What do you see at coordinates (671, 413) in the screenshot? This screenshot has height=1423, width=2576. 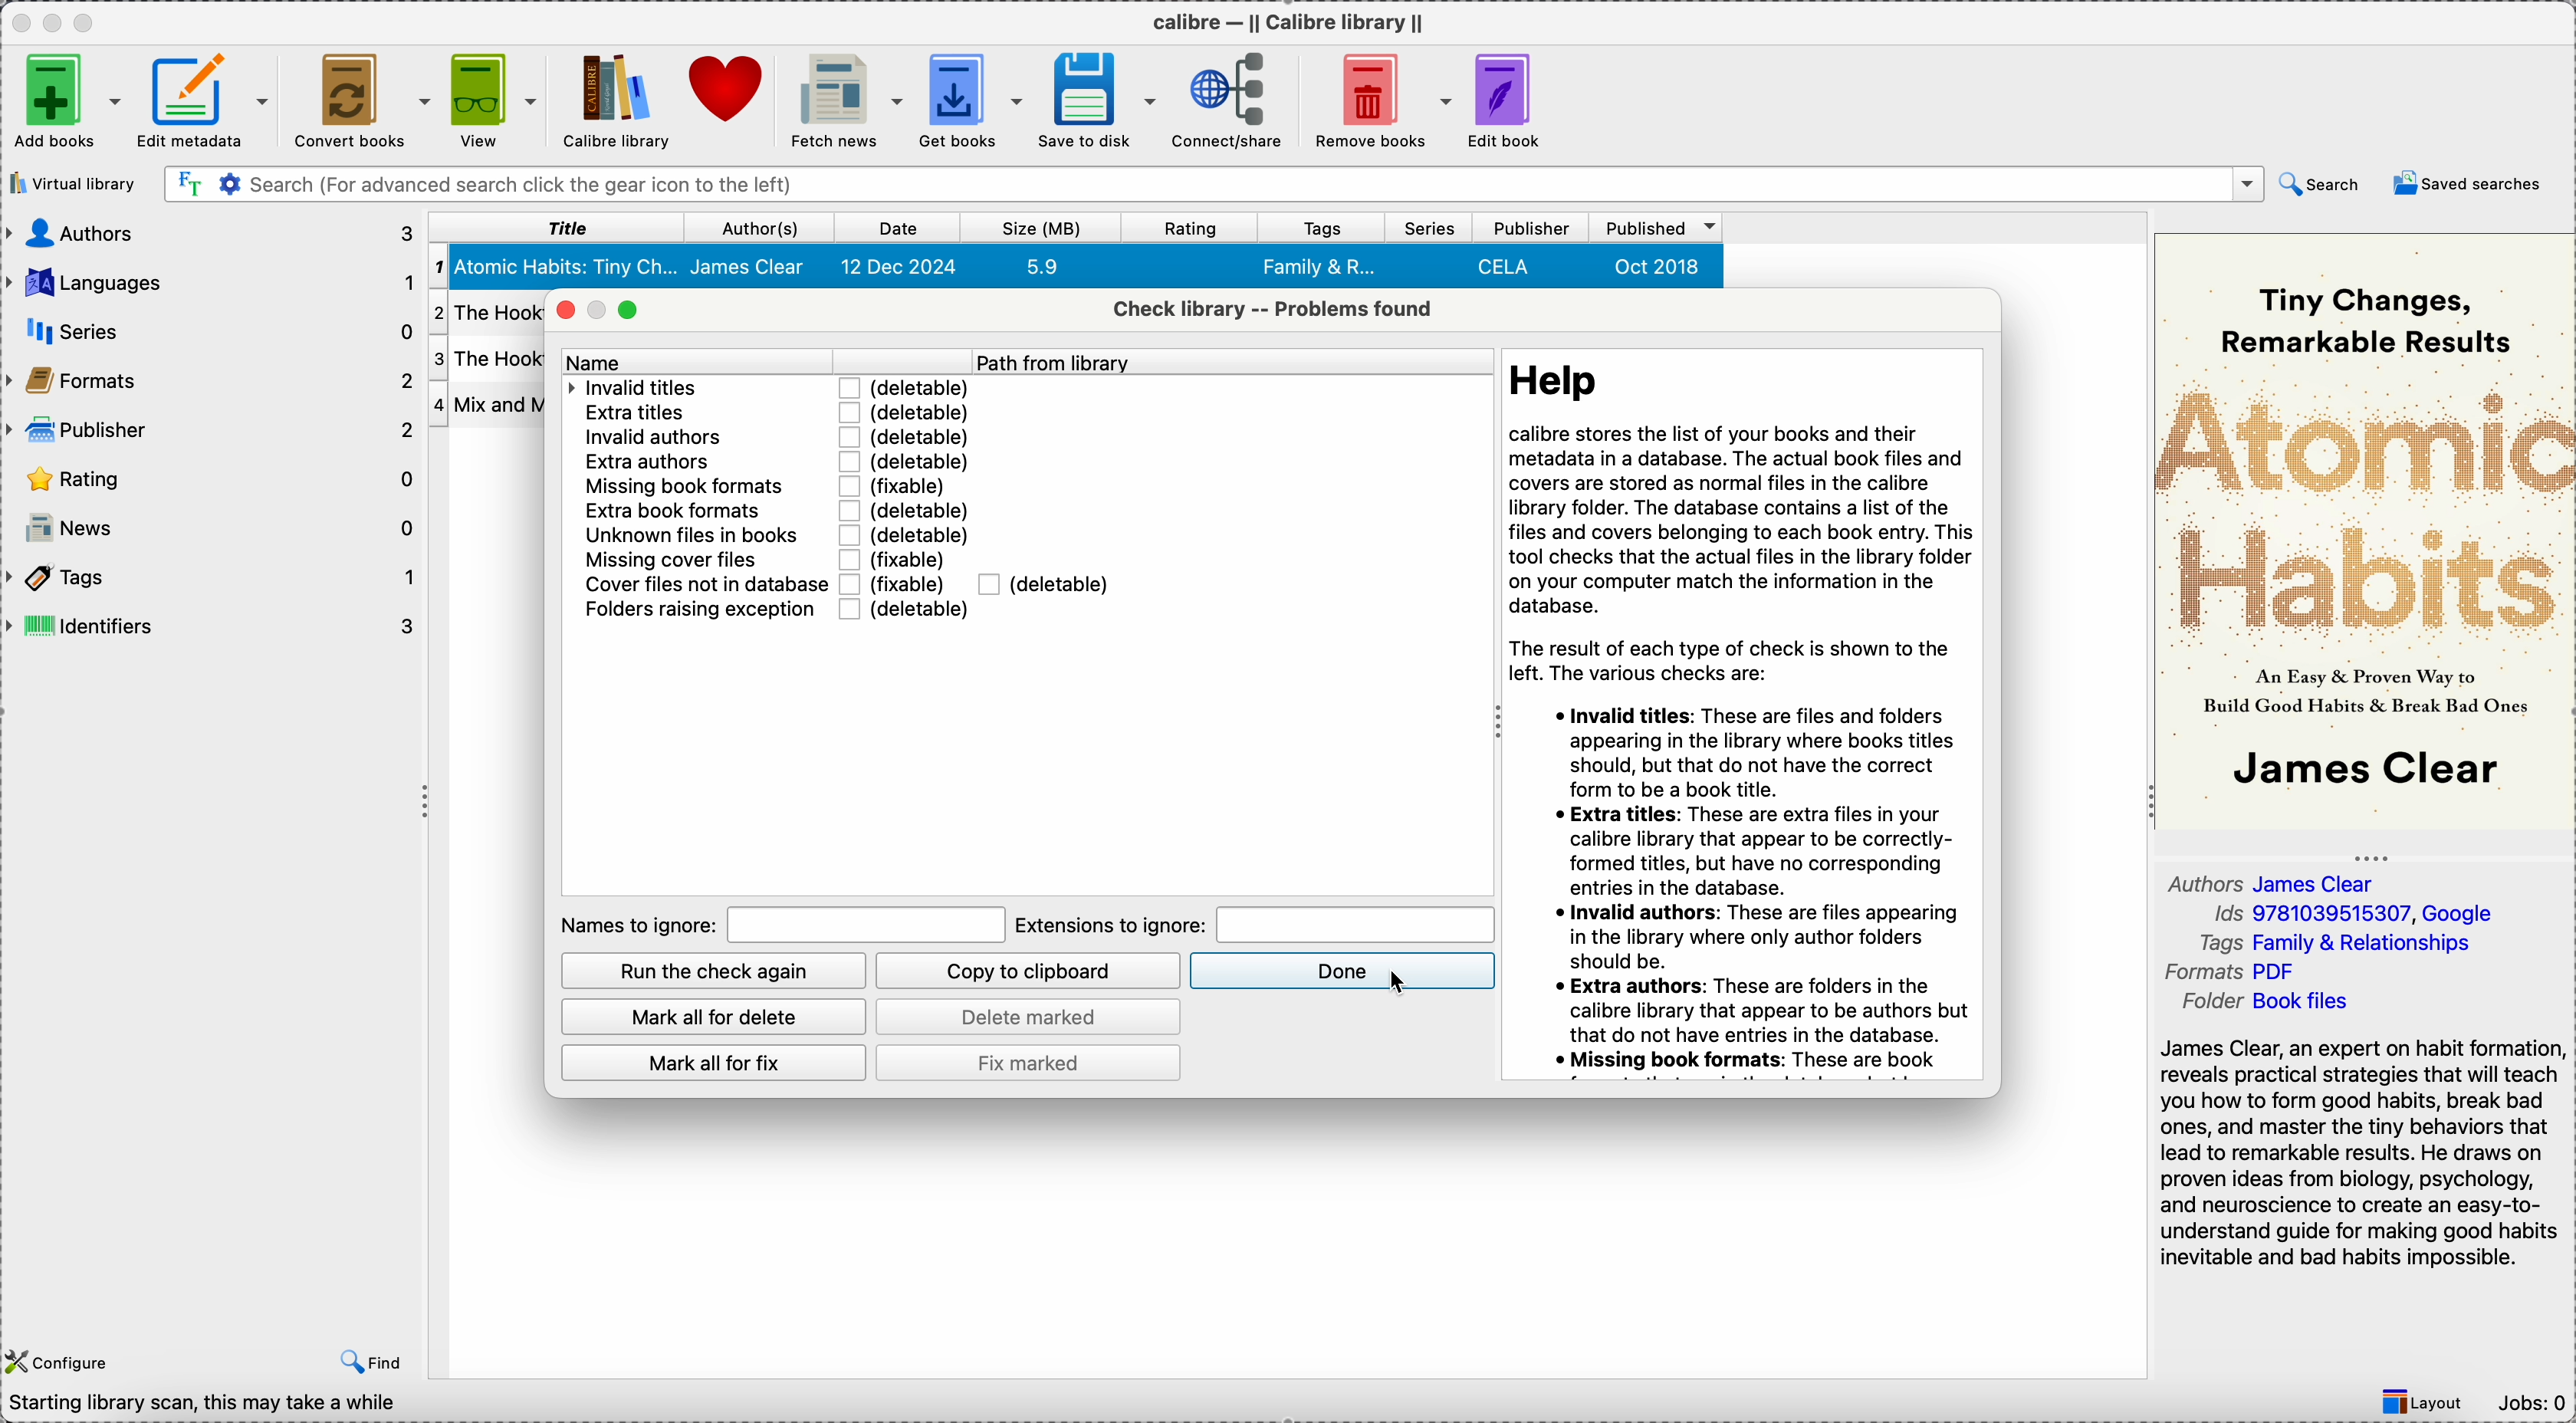 I see `extra titles` at bounding box center [671, 413].